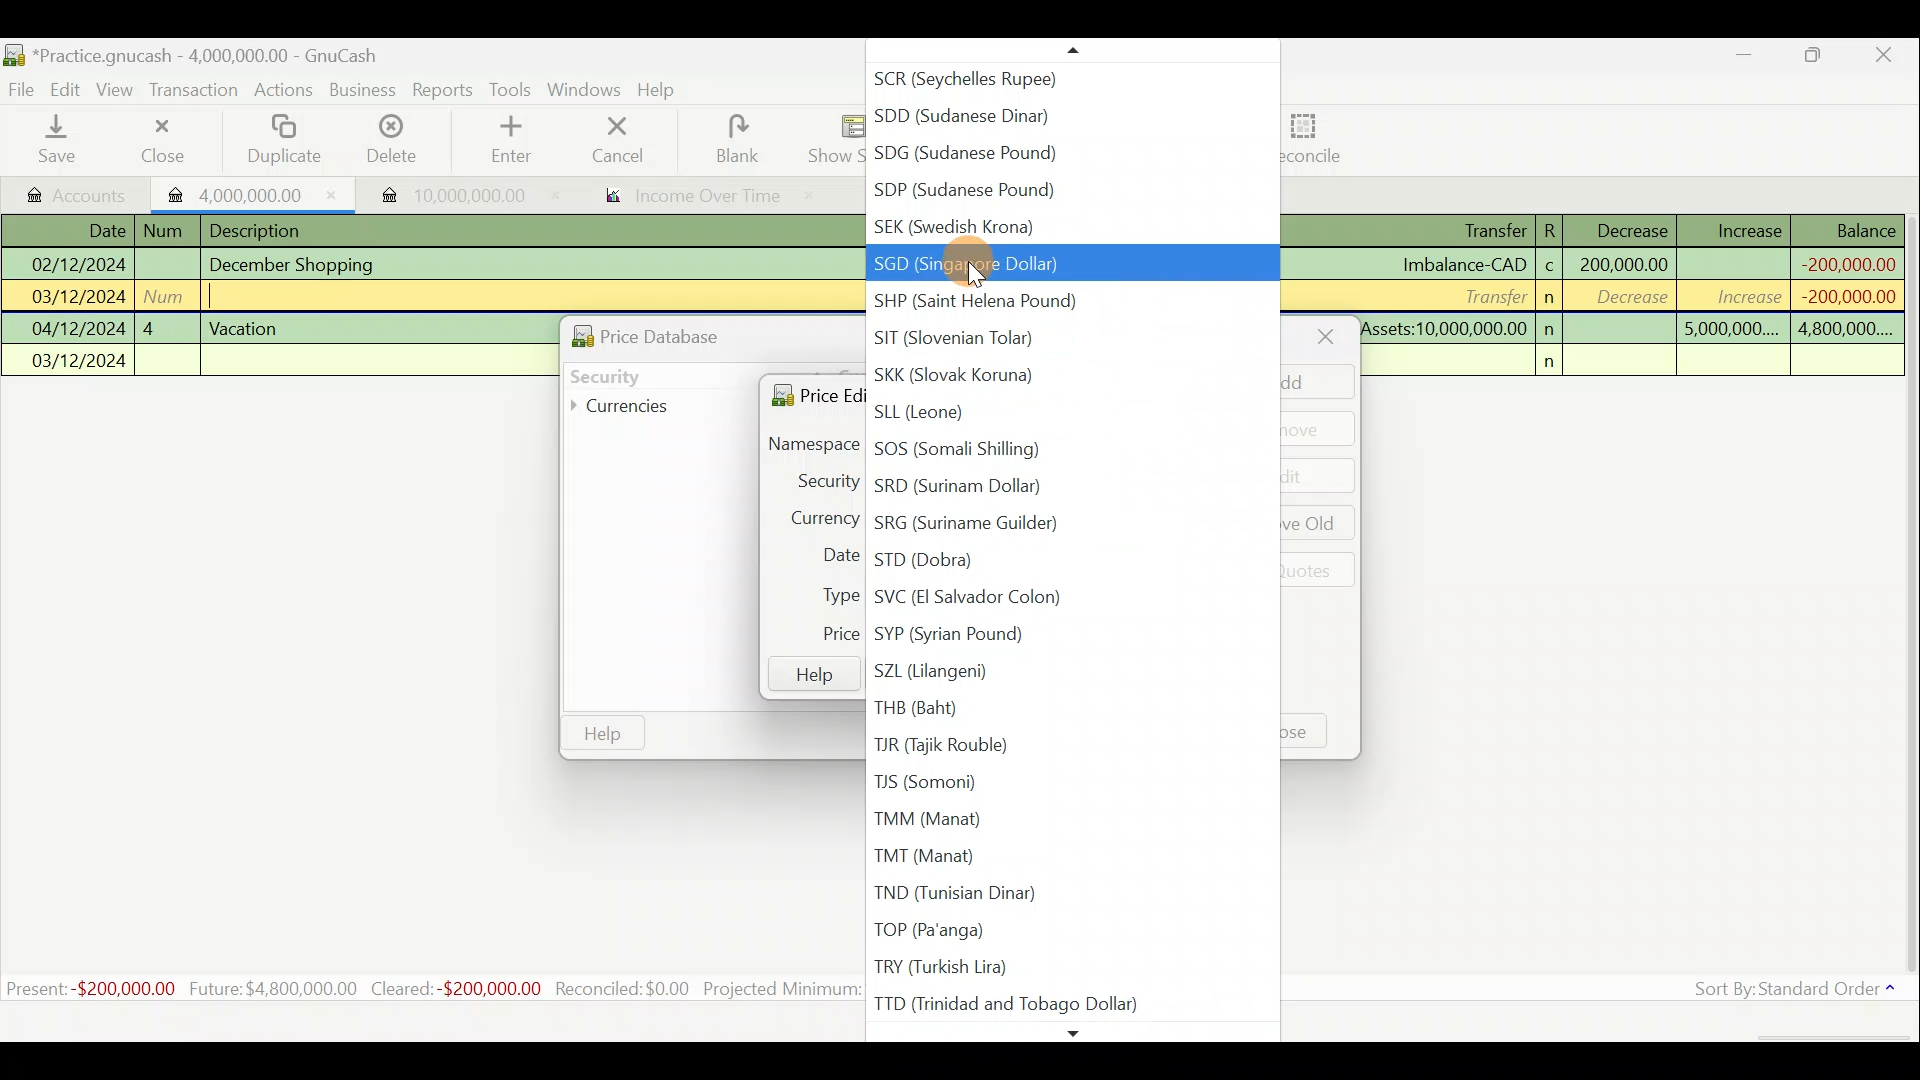  What do you see at coordinates (809, 445) in the screenshot?
I see `Namespace` at bounding box center [809, 445].